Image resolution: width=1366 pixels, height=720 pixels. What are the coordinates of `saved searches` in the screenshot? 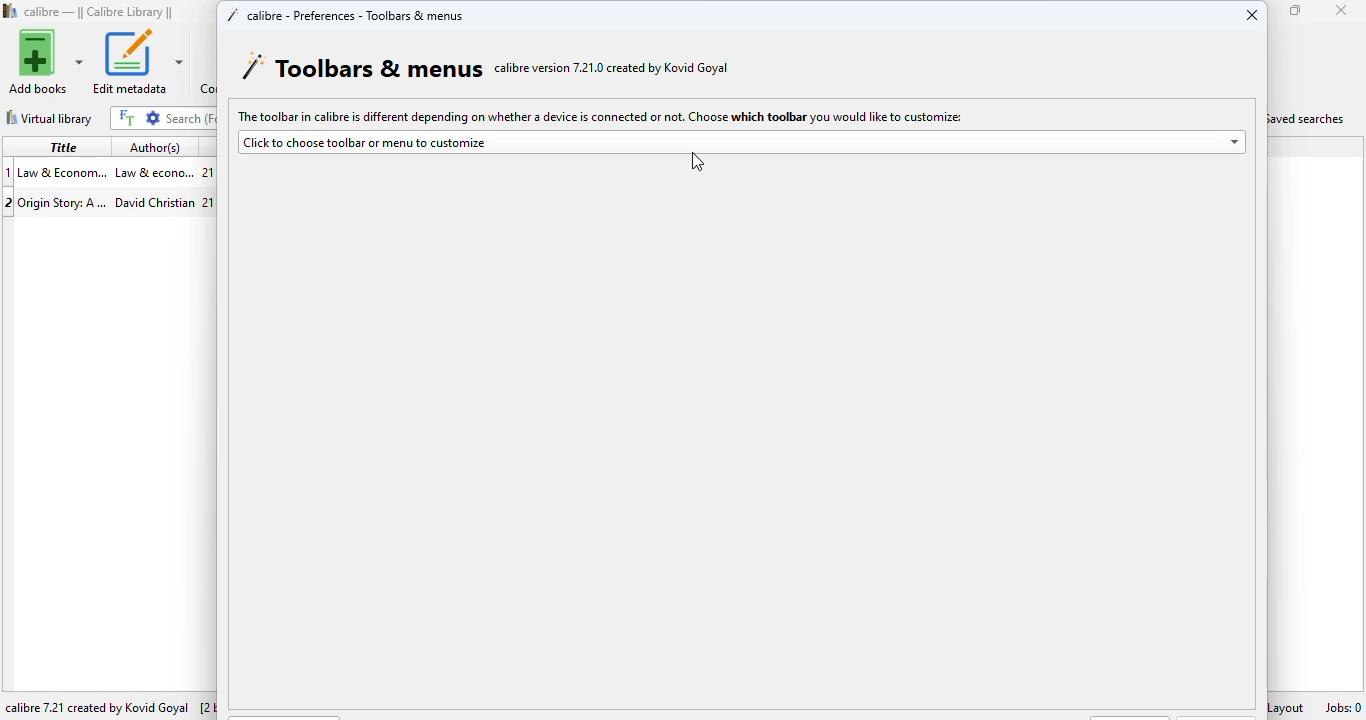 It's located at (1309, 117).